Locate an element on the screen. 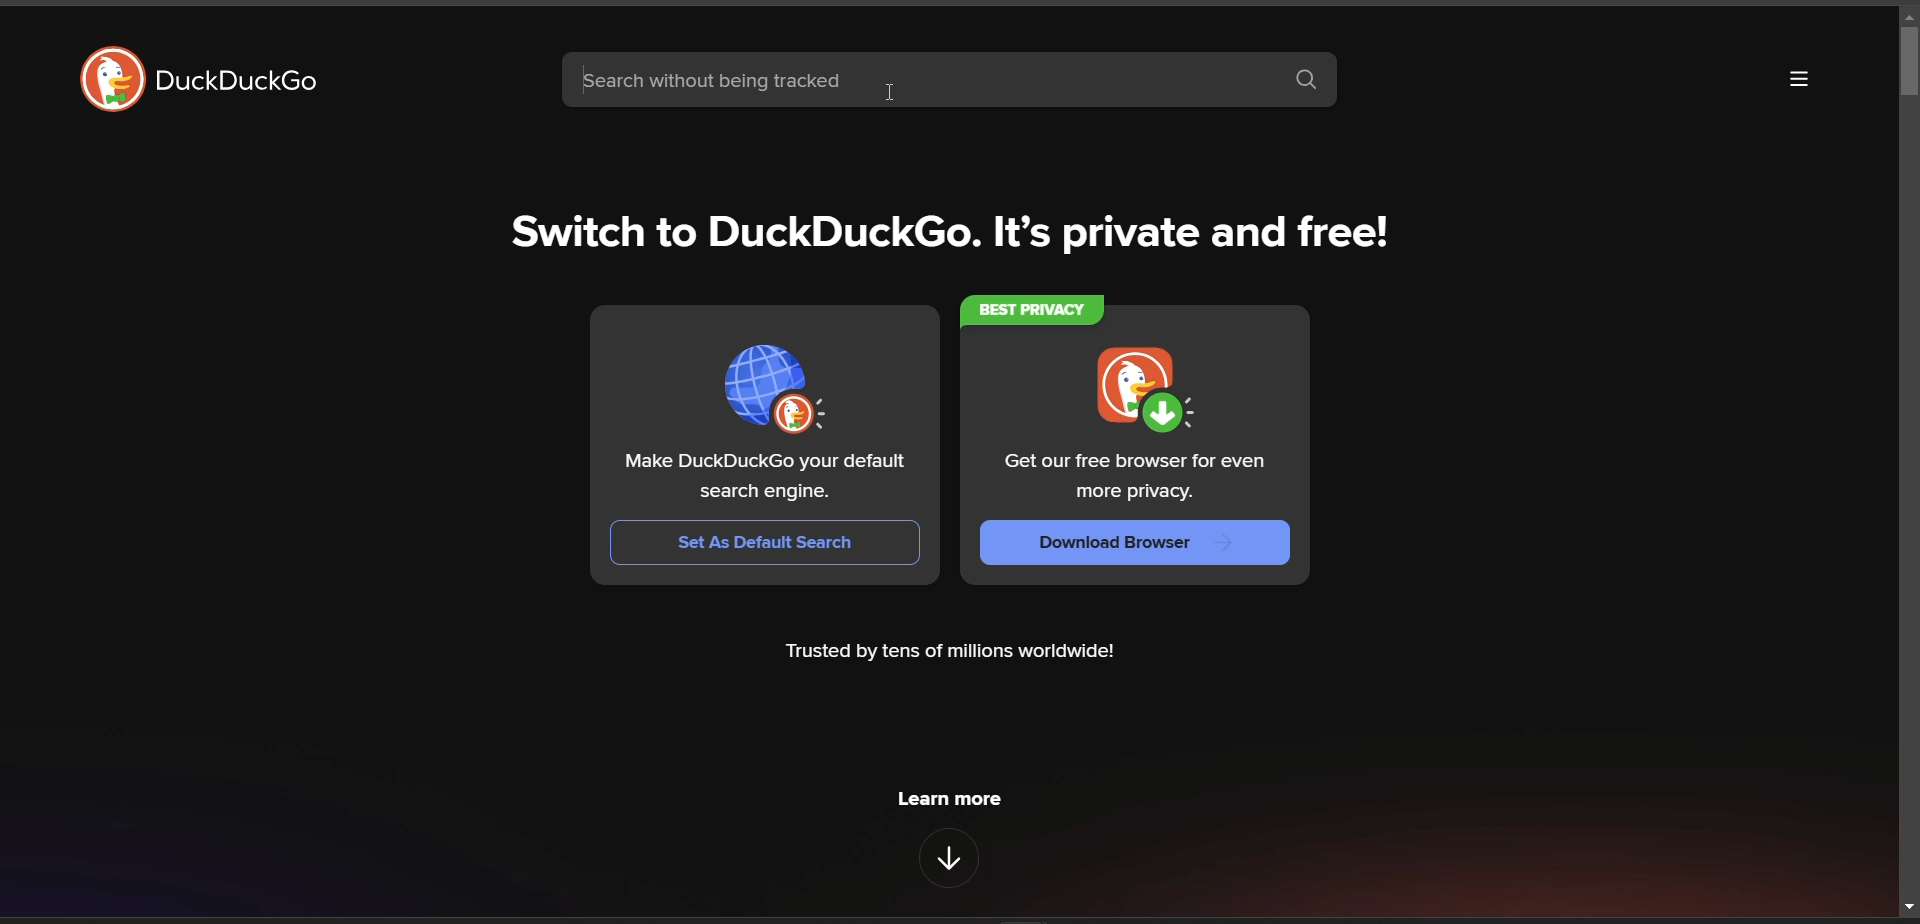 Image resolution: width=1920 pixels, height=924 pixels. learn more is located at coordinates (949, 797).